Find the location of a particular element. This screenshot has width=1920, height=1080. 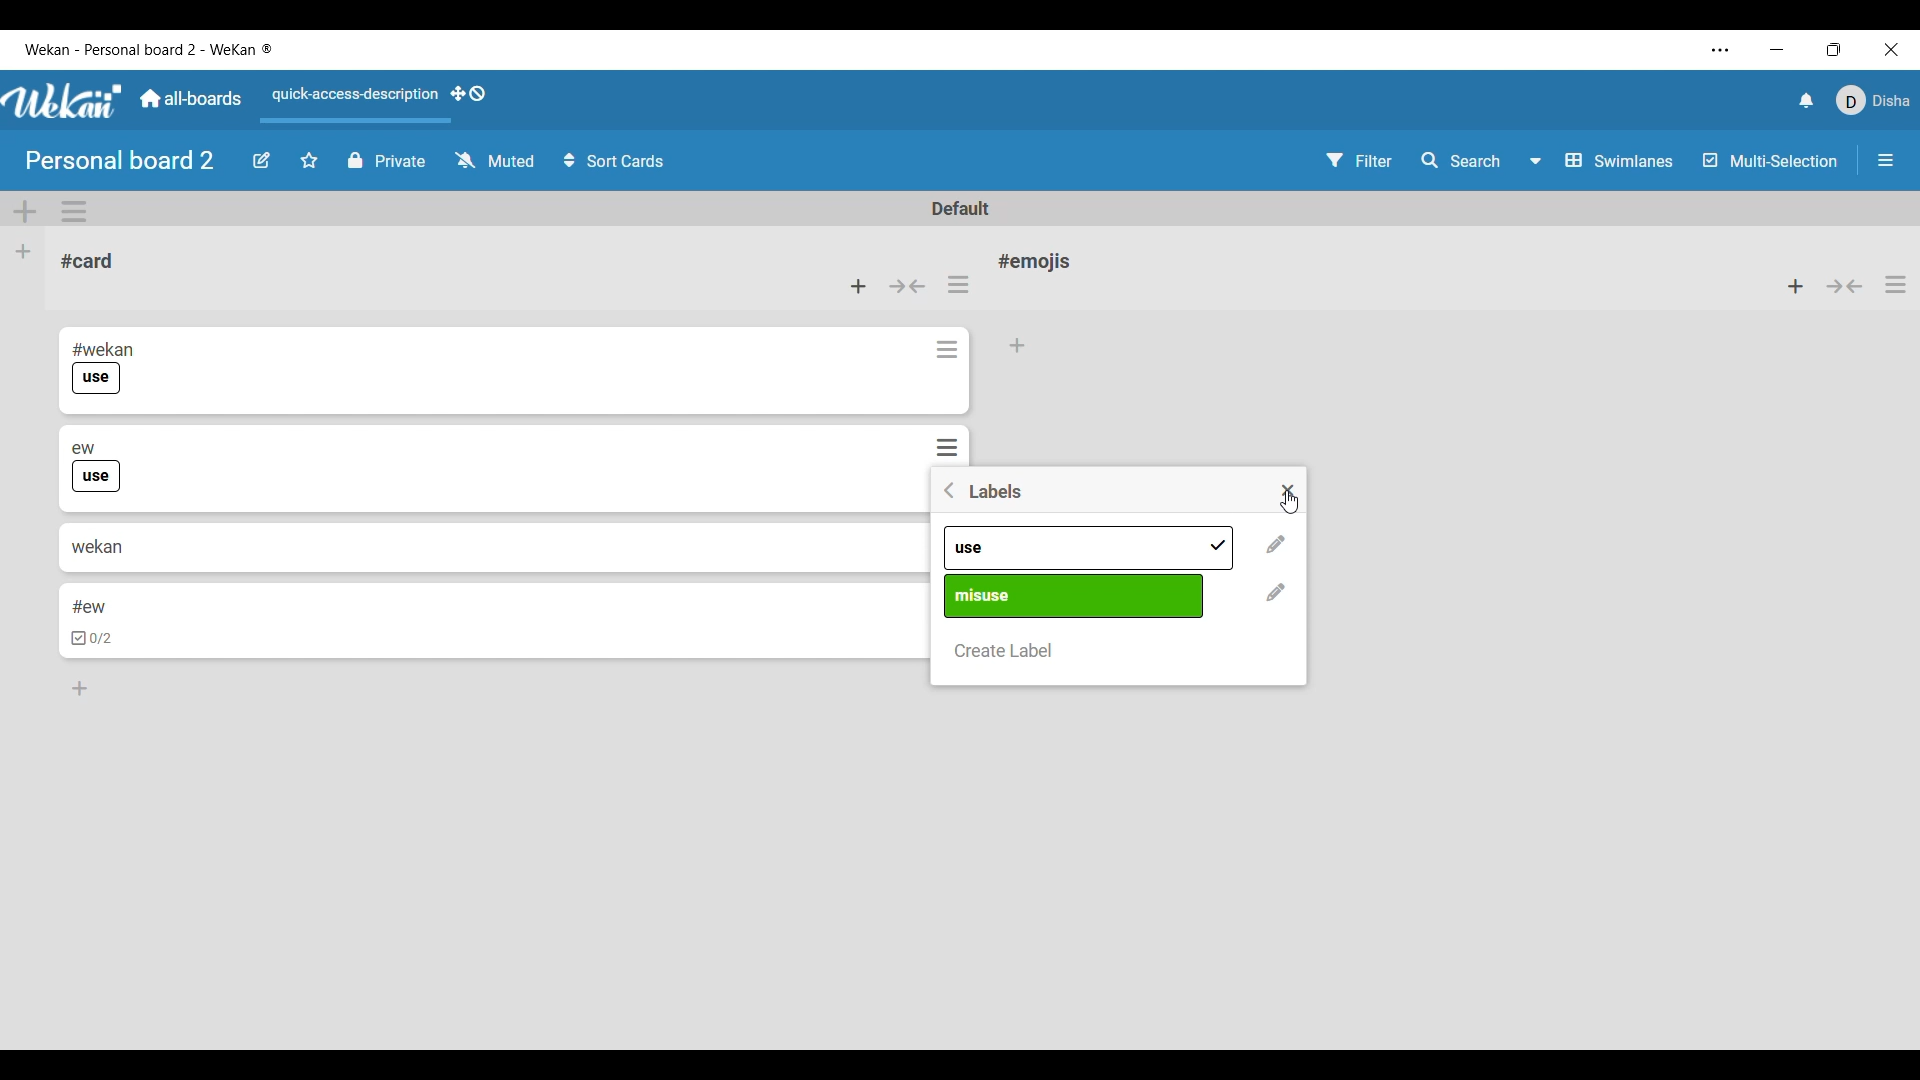

Card name is located at coordinates (1039, 261).